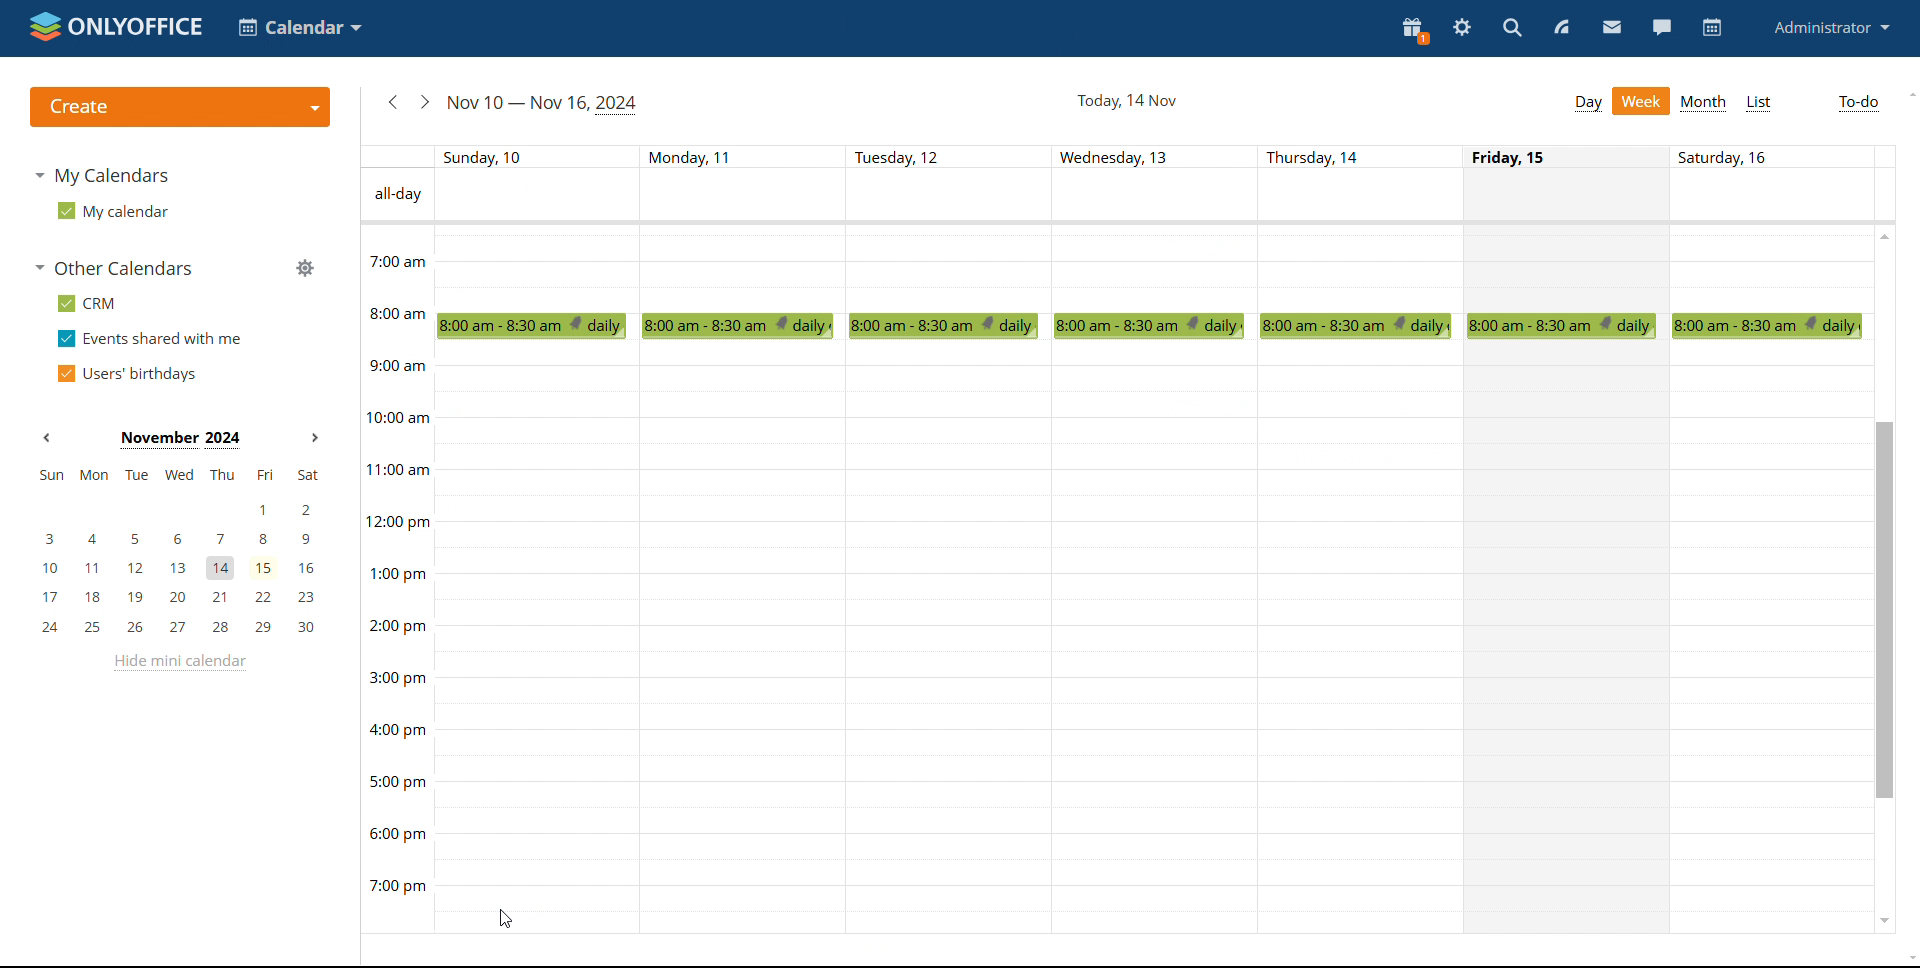  What do you see at coordinates (1161, 328) in the screenshot?
I see `daily morning check in event` at bounding box center [1161, 328].